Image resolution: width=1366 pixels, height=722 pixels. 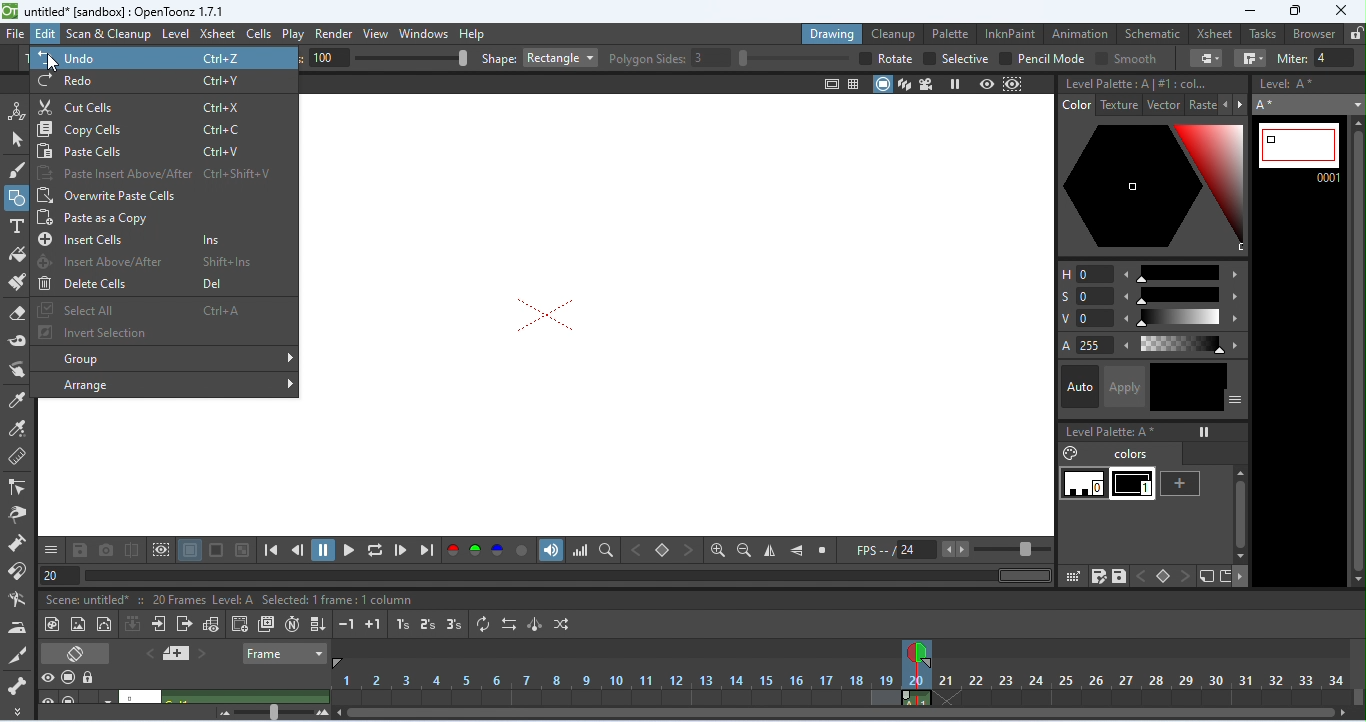 What do you see at coordinates (50, 549) in the screenshot?
I see `save and more` at bounding box center [50, 549].